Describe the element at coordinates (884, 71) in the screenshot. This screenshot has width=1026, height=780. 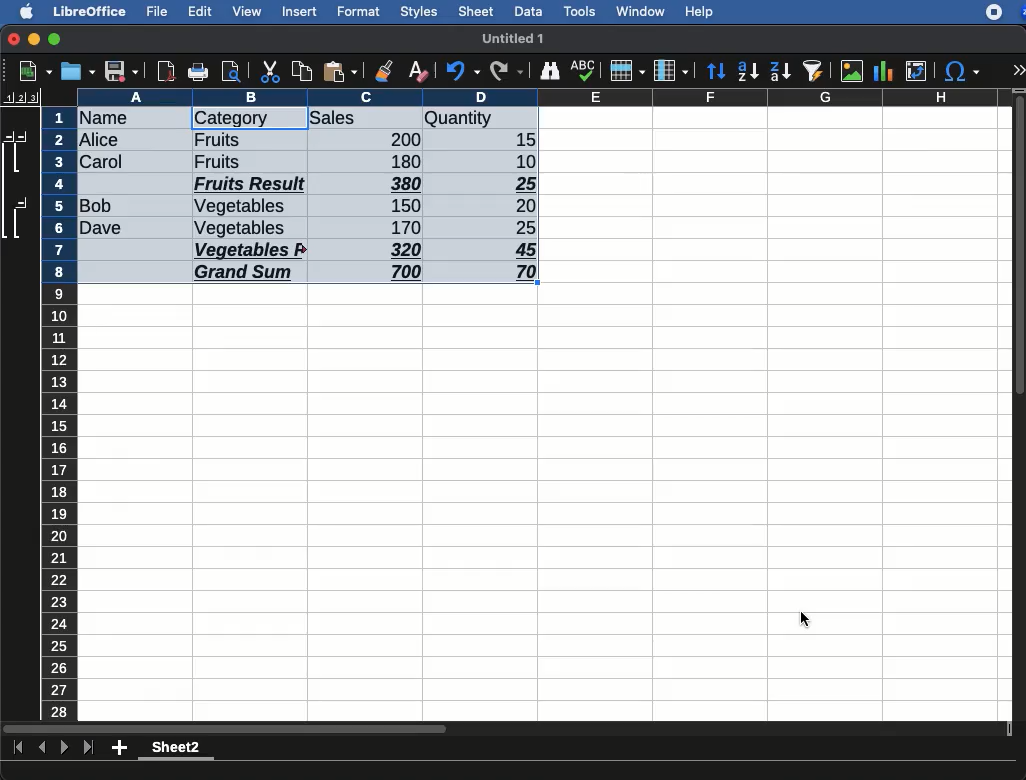
I see `chart` at that location.